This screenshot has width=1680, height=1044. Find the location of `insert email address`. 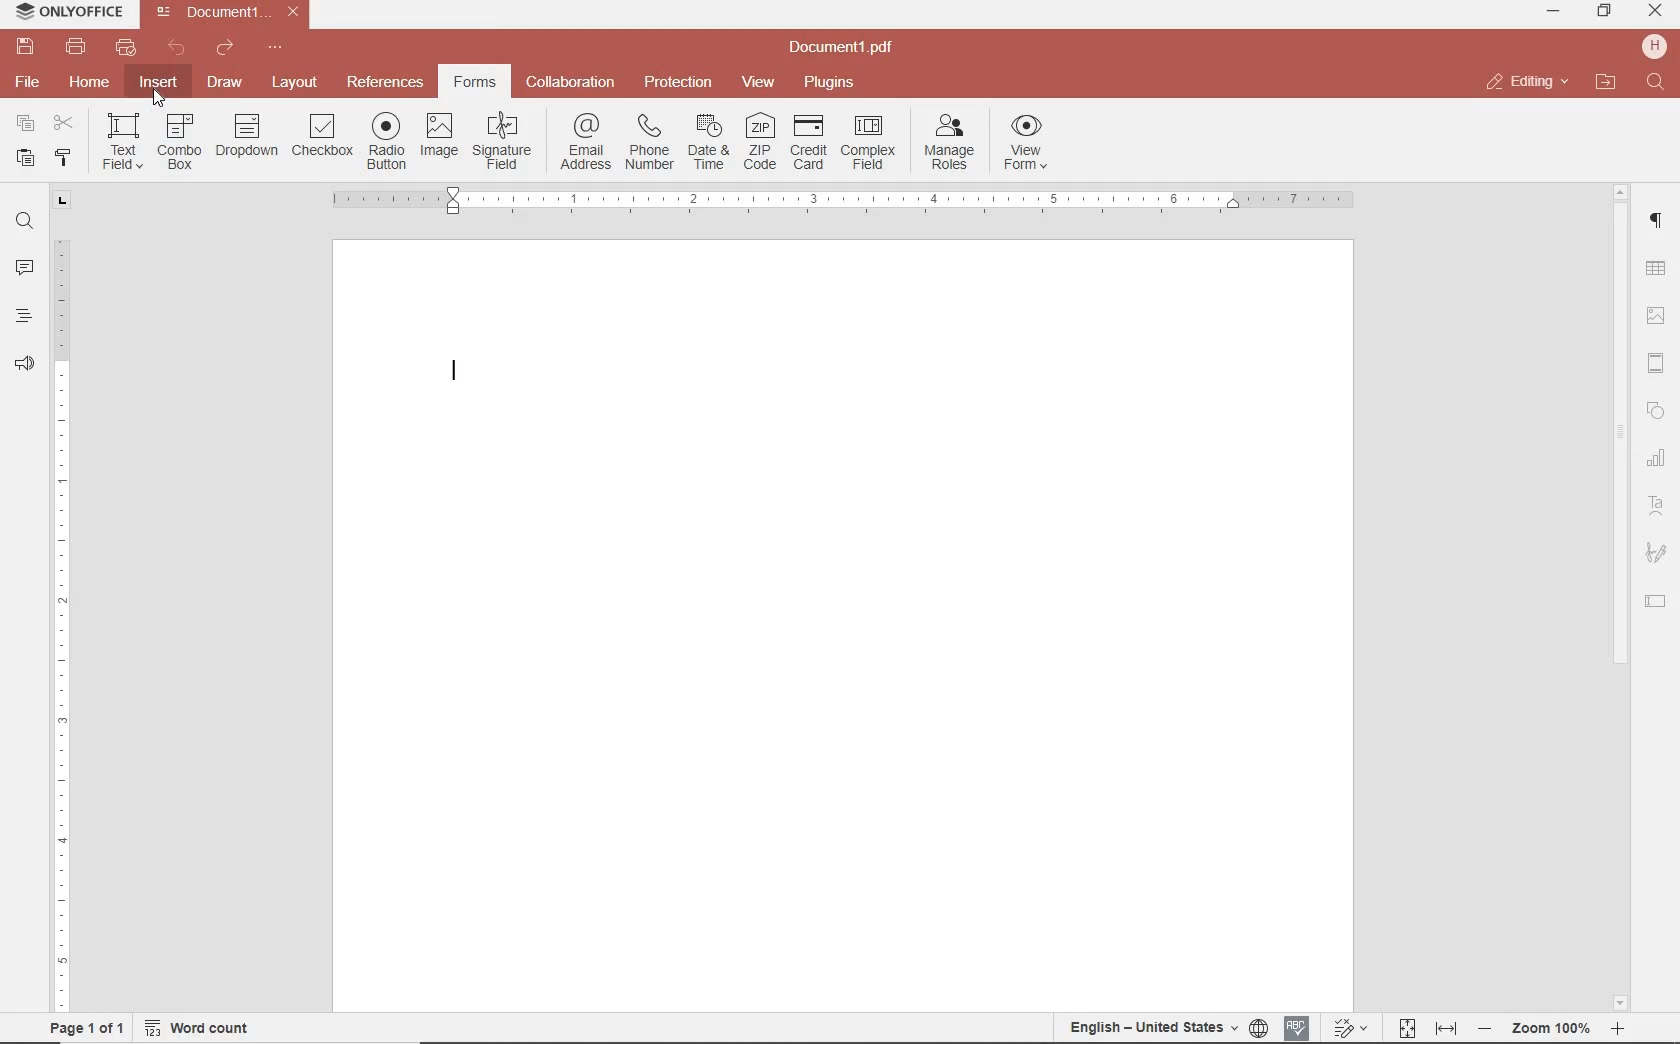

insert email address is located at coordinates (583, 142).